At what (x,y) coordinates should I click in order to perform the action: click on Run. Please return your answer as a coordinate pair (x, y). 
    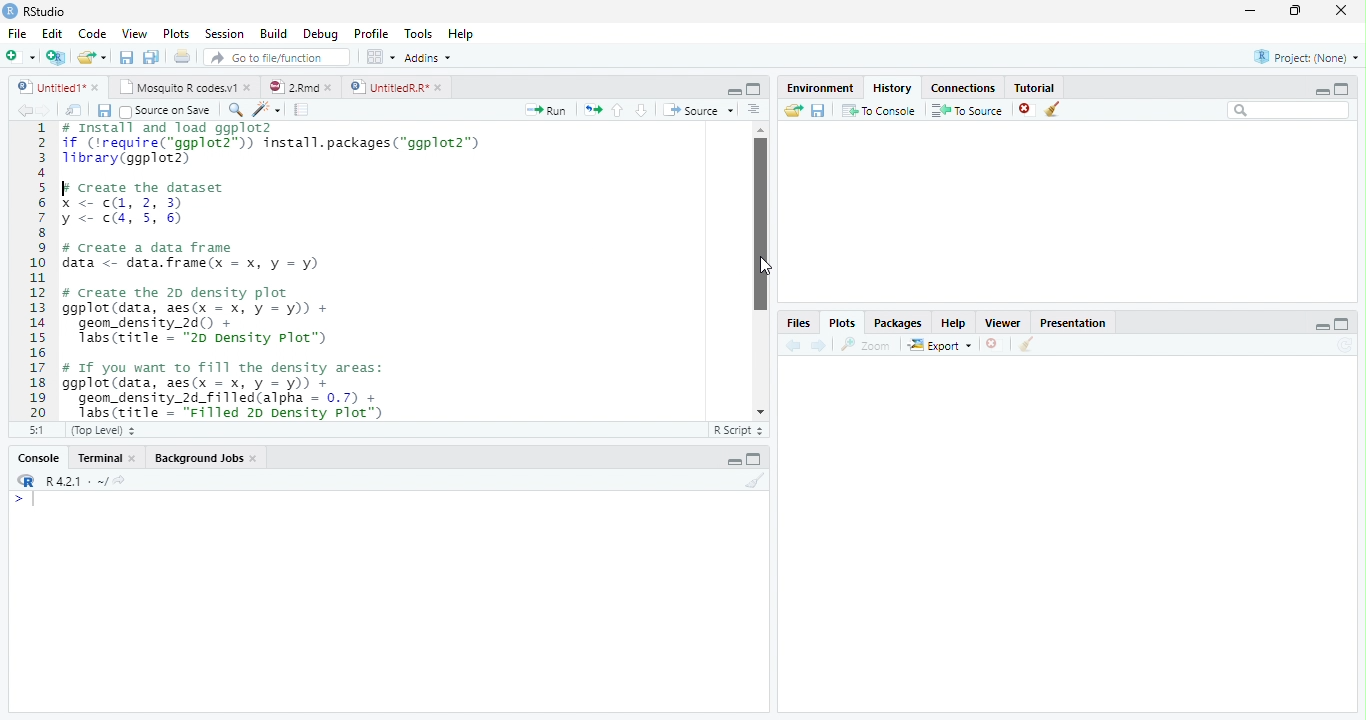
    Looking at the image, I should click on (543, 111).